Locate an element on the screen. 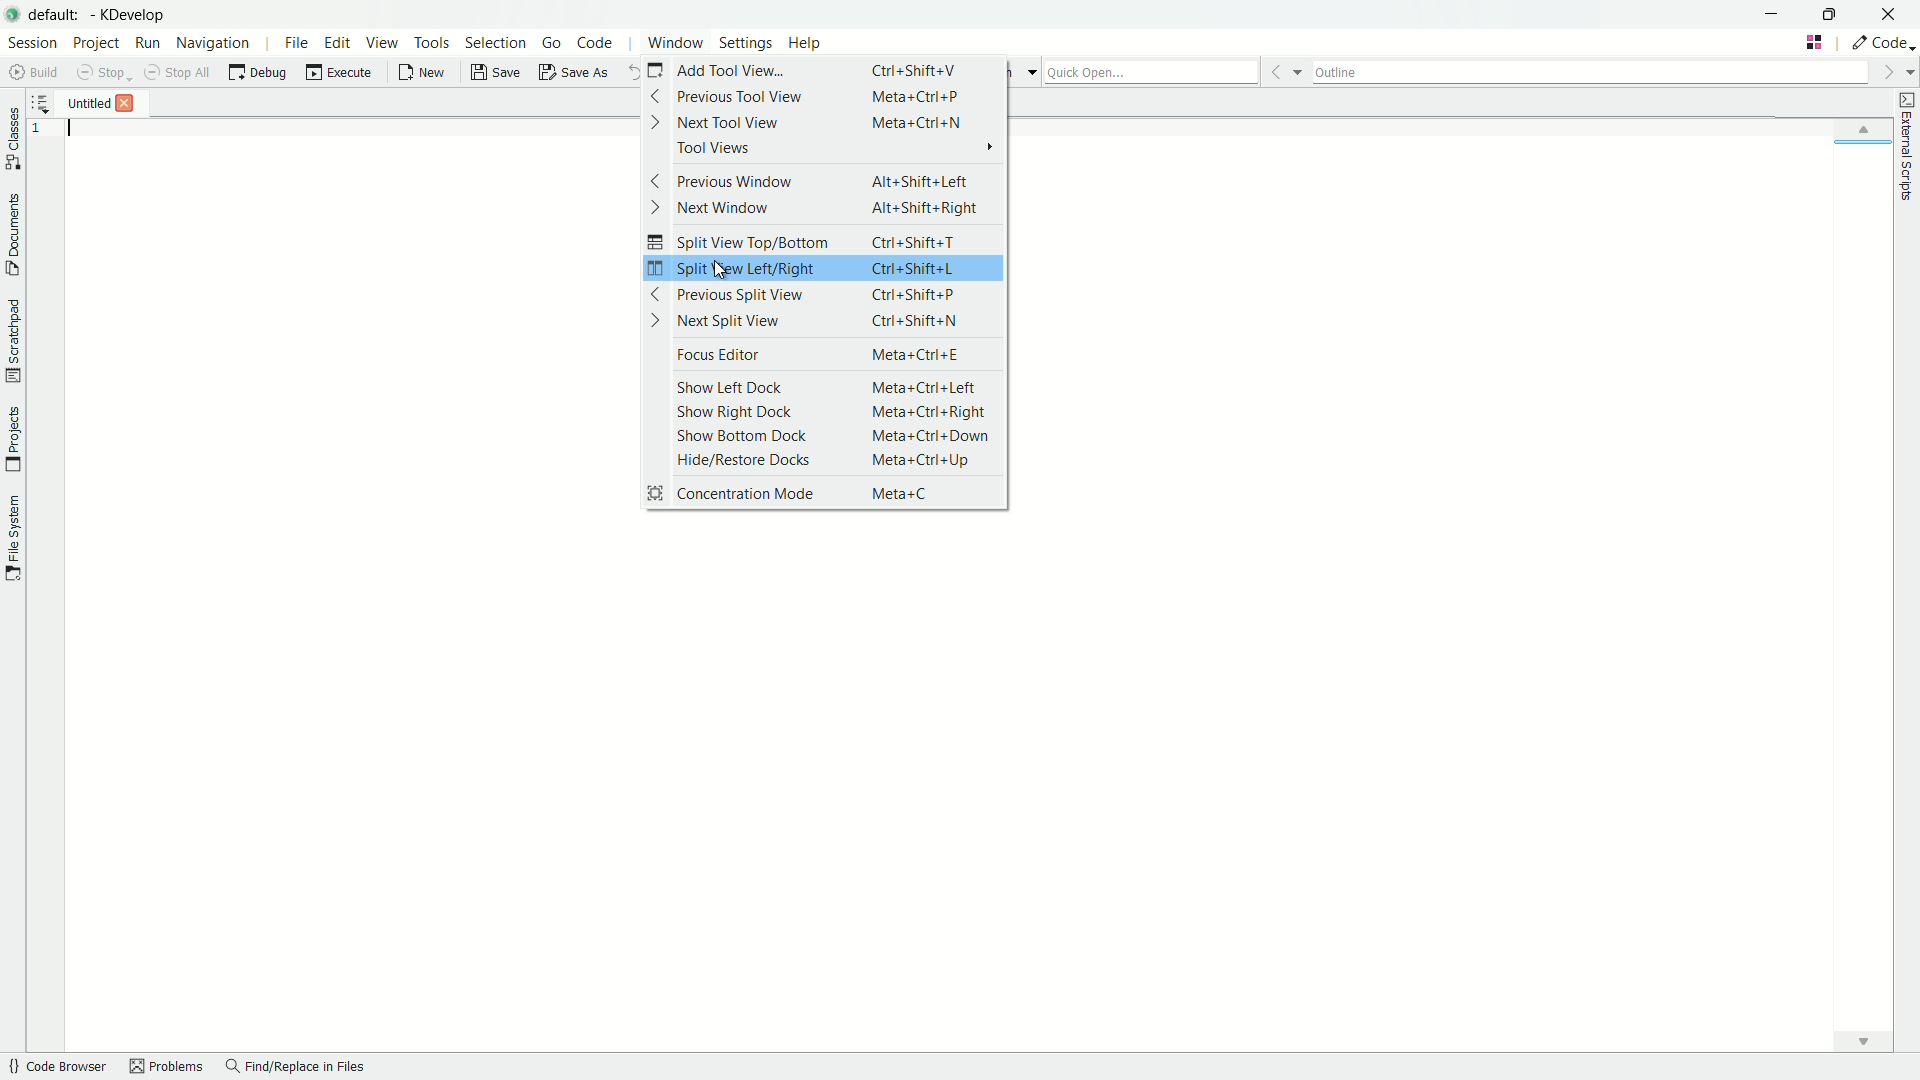 The image size is (1920, 1080). execute actions to change the area is located at coordinates (1883, 45).